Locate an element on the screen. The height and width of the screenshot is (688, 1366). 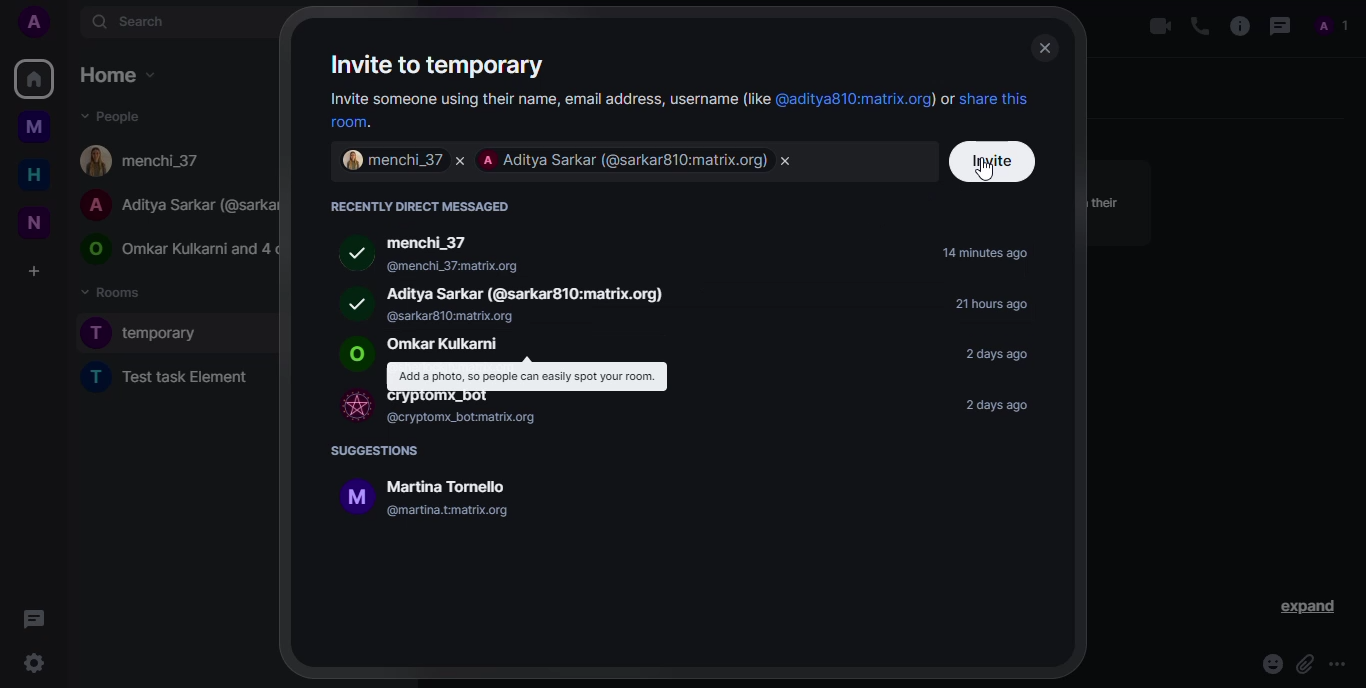
attach is located at coordinates (1301, 664).